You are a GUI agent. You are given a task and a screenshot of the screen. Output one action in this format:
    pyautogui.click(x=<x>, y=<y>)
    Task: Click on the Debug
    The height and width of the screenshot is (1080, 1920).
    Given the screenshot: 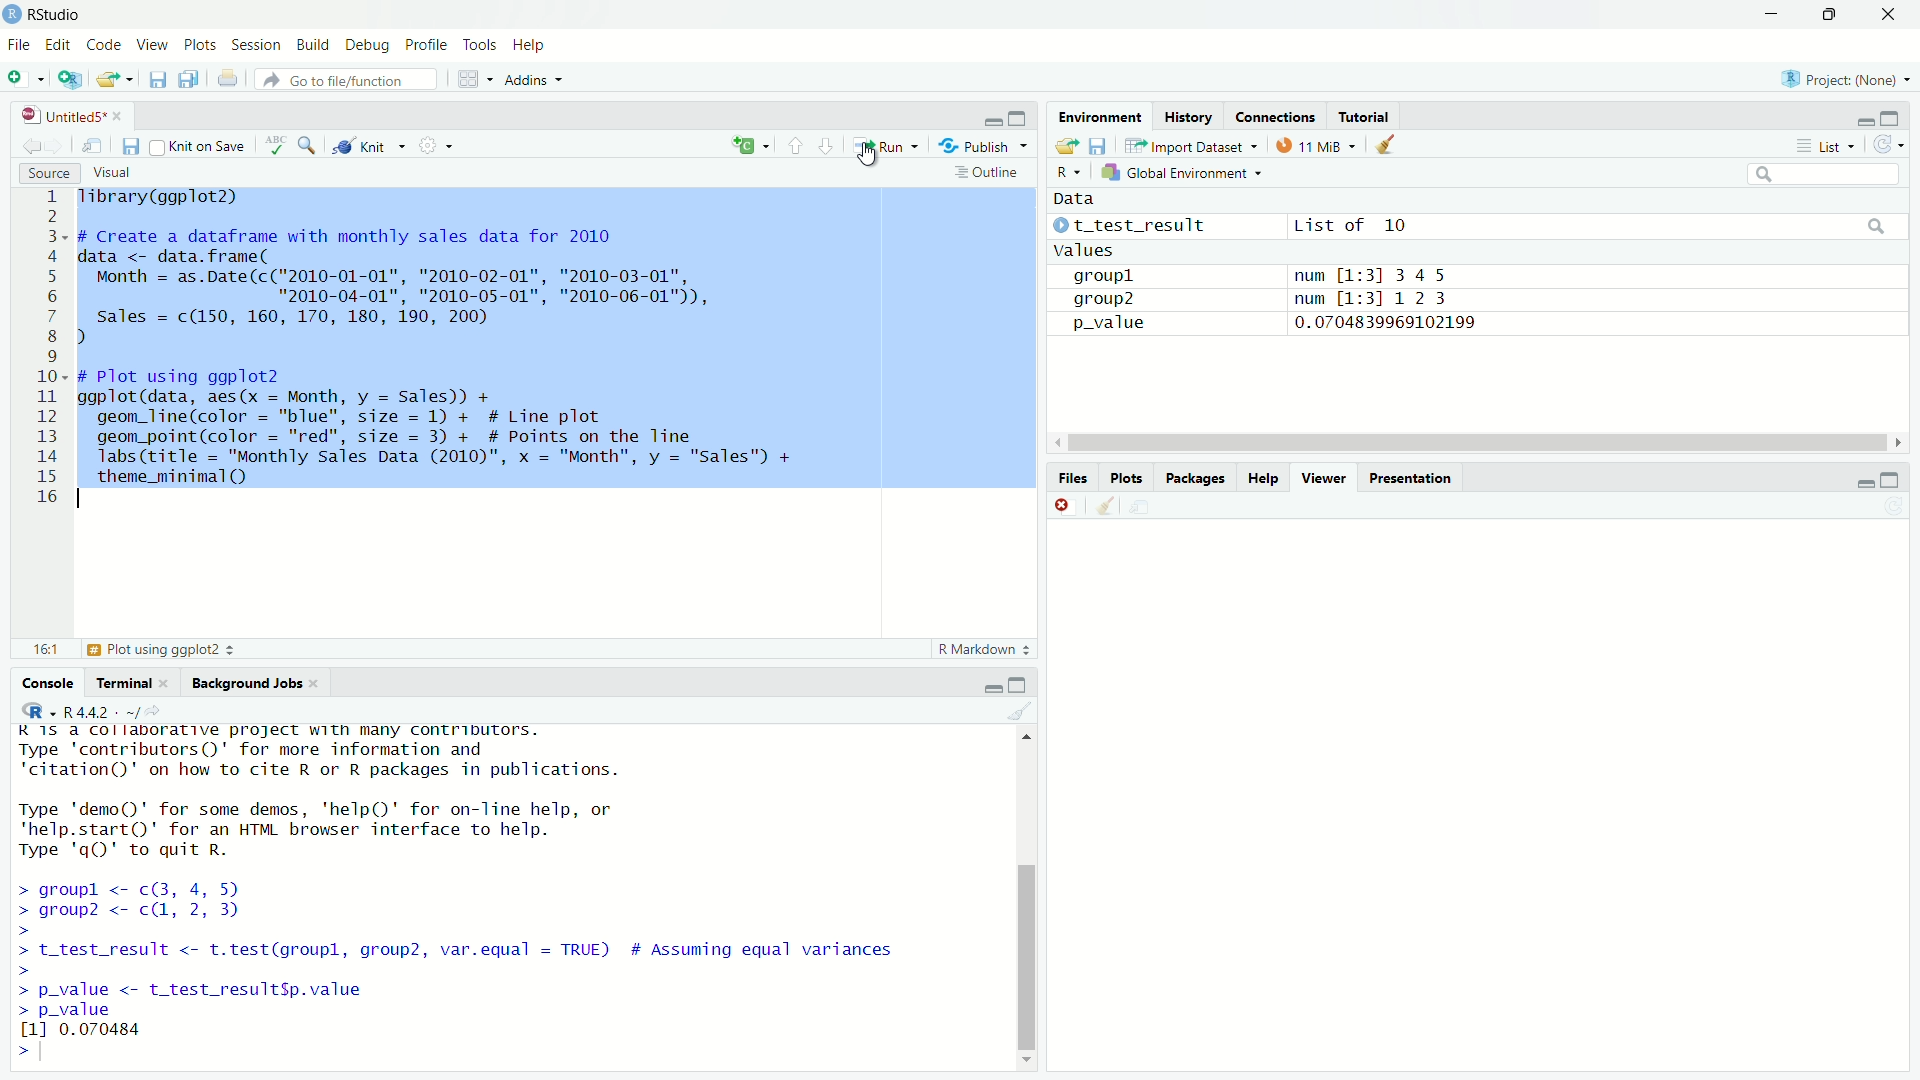 What is the action you would take?
    pyautogui.click(x=365, y=42)
    